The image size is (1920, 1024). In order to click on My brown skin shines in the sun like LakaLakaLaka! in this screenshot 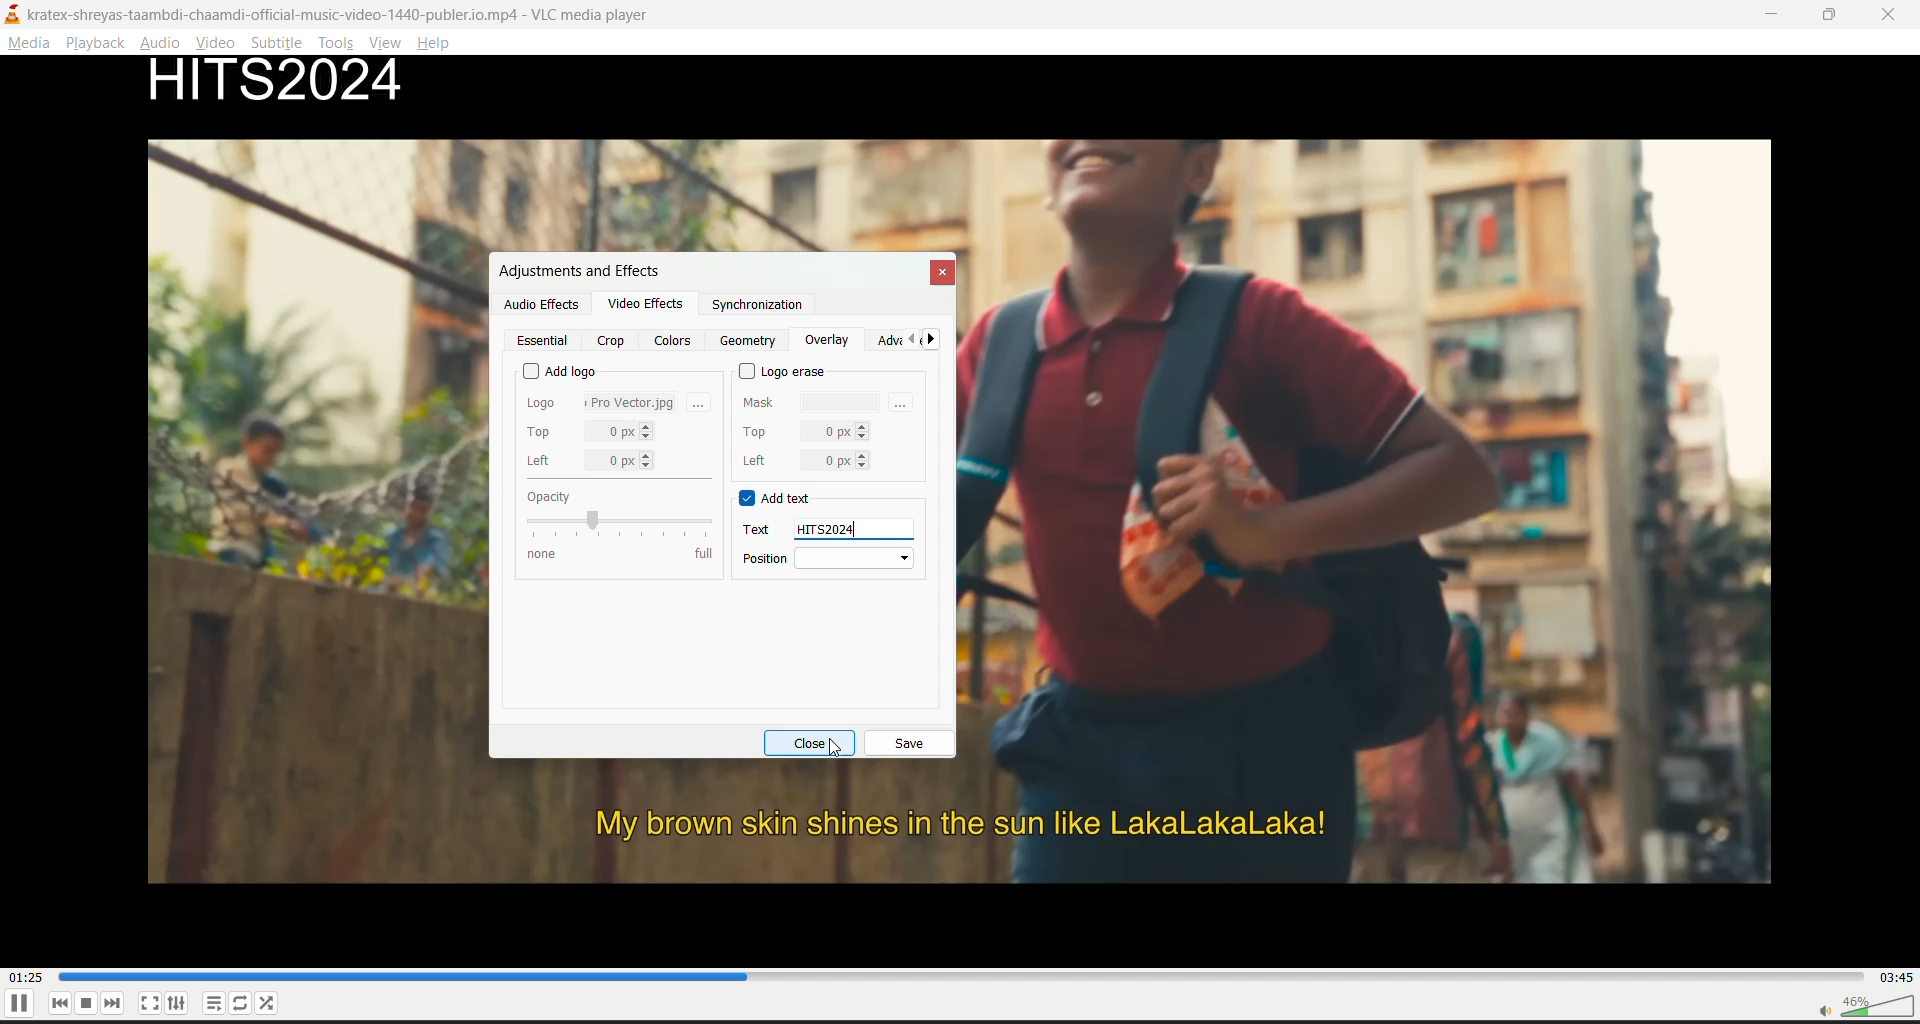, I will do `click(937, 825)`.